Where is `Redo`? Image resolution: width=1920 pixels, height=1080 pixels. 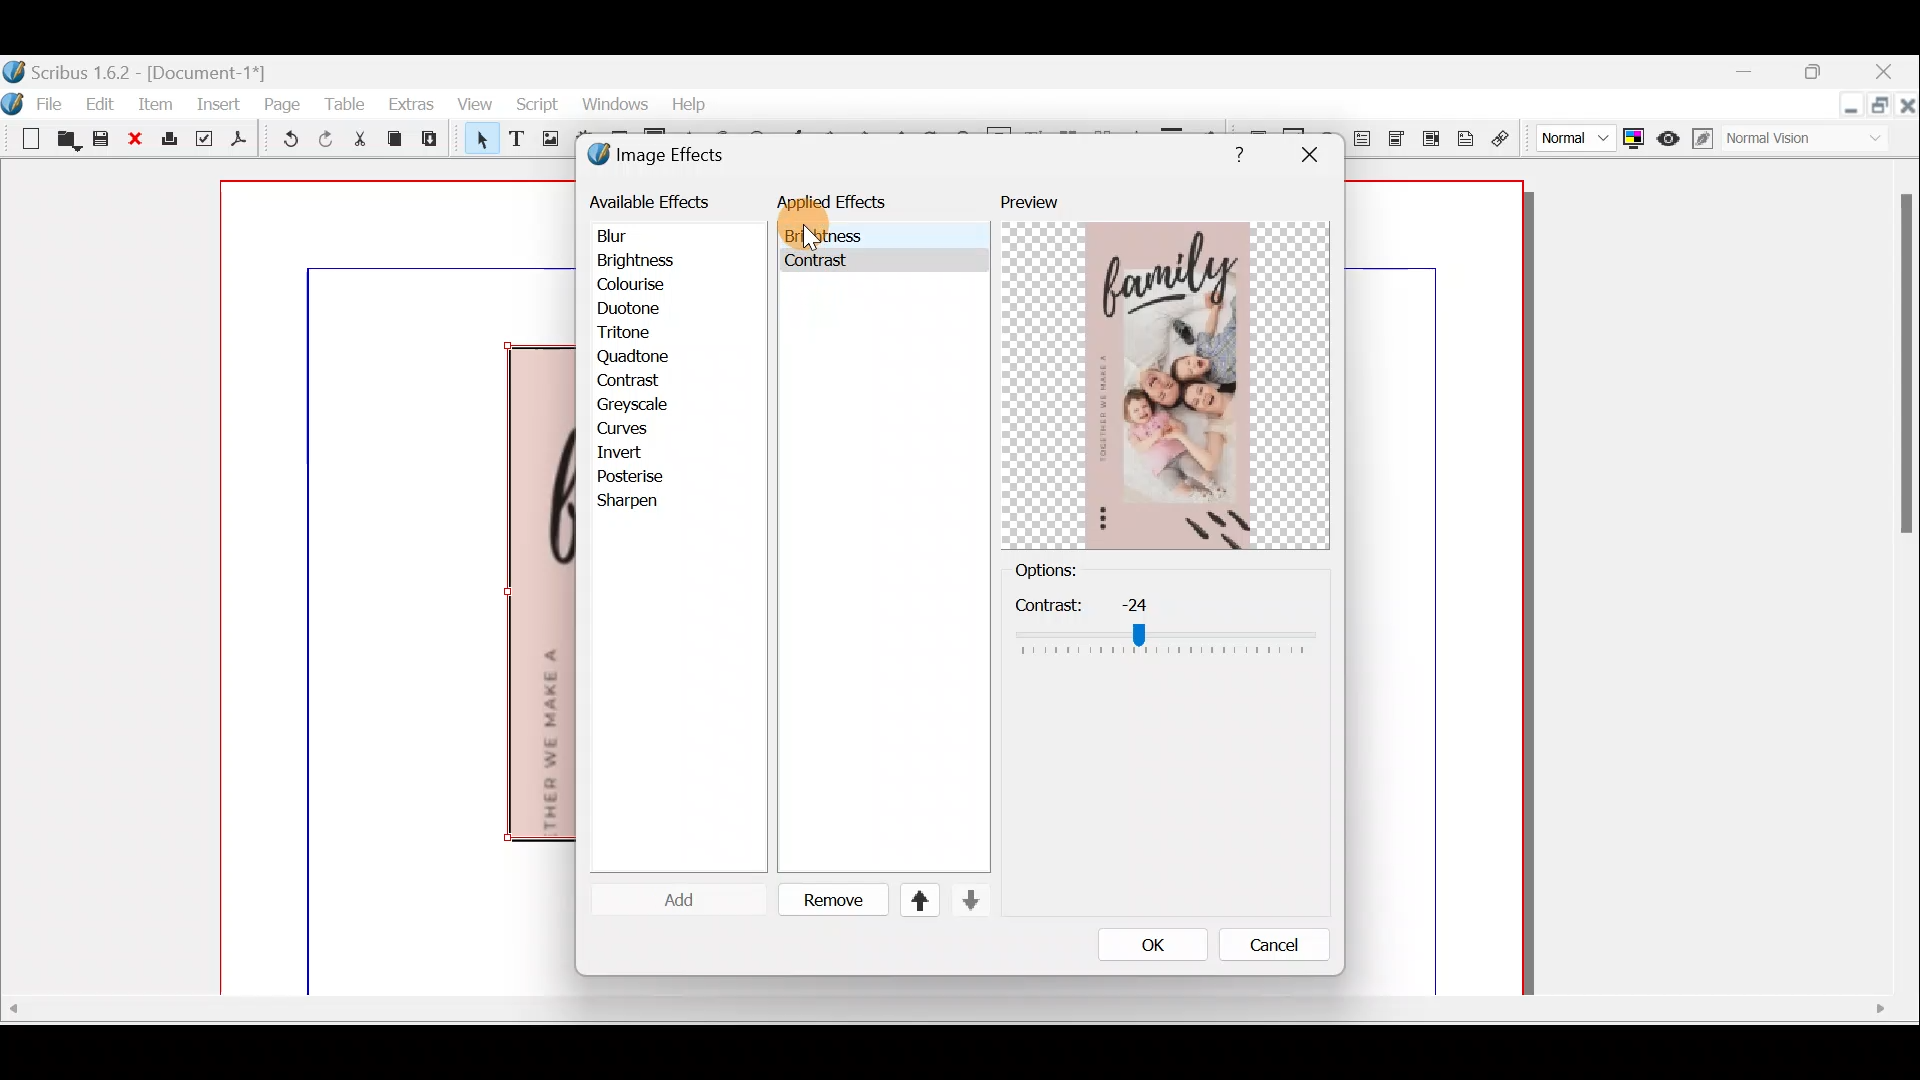 Redo is located at coordinates (325, 138).